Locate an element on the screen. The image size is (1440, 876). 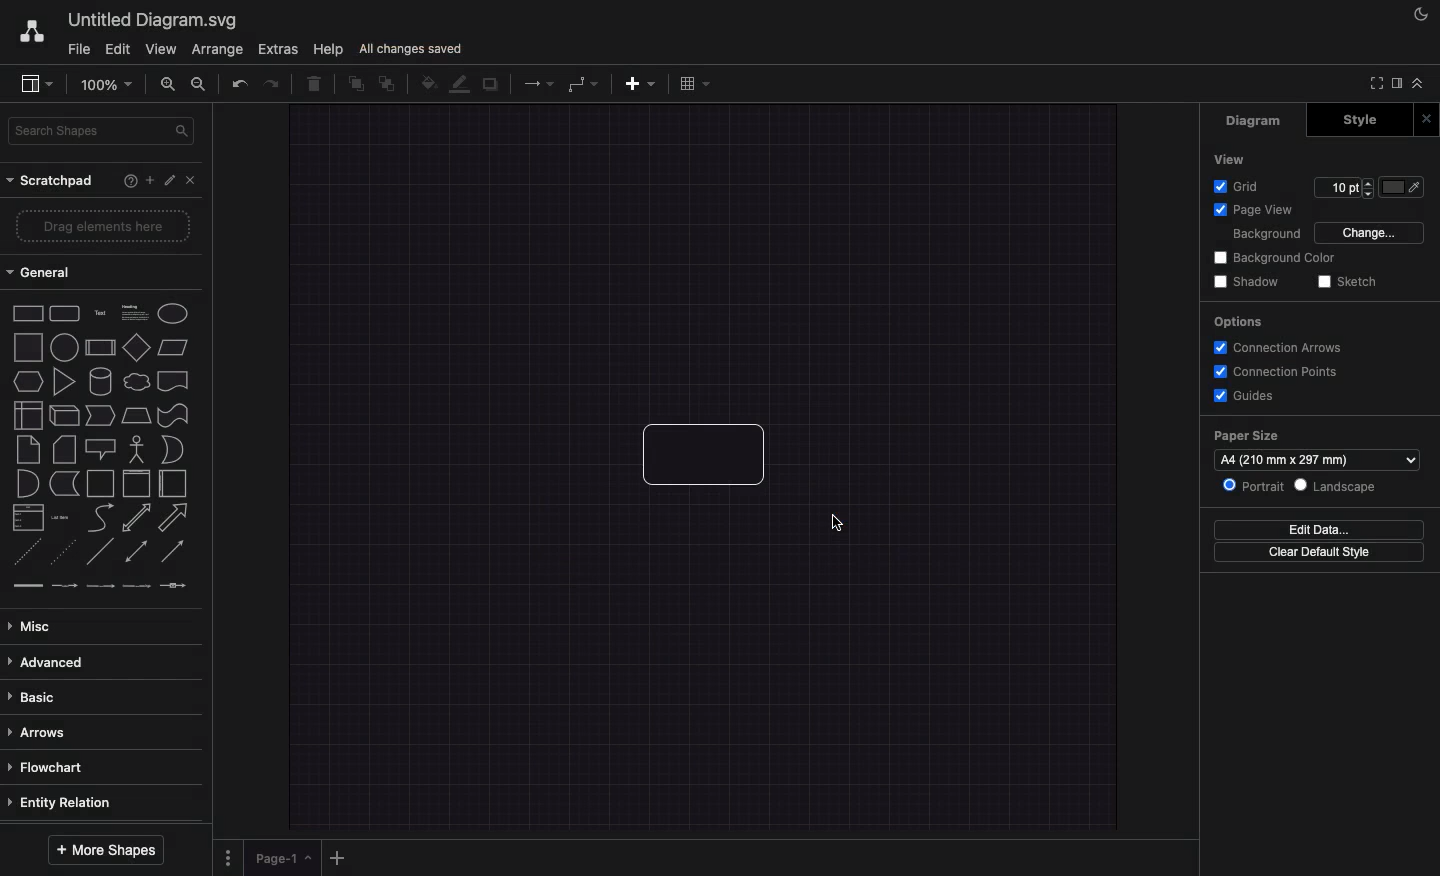
Background is located at coordinates (1266, 235).